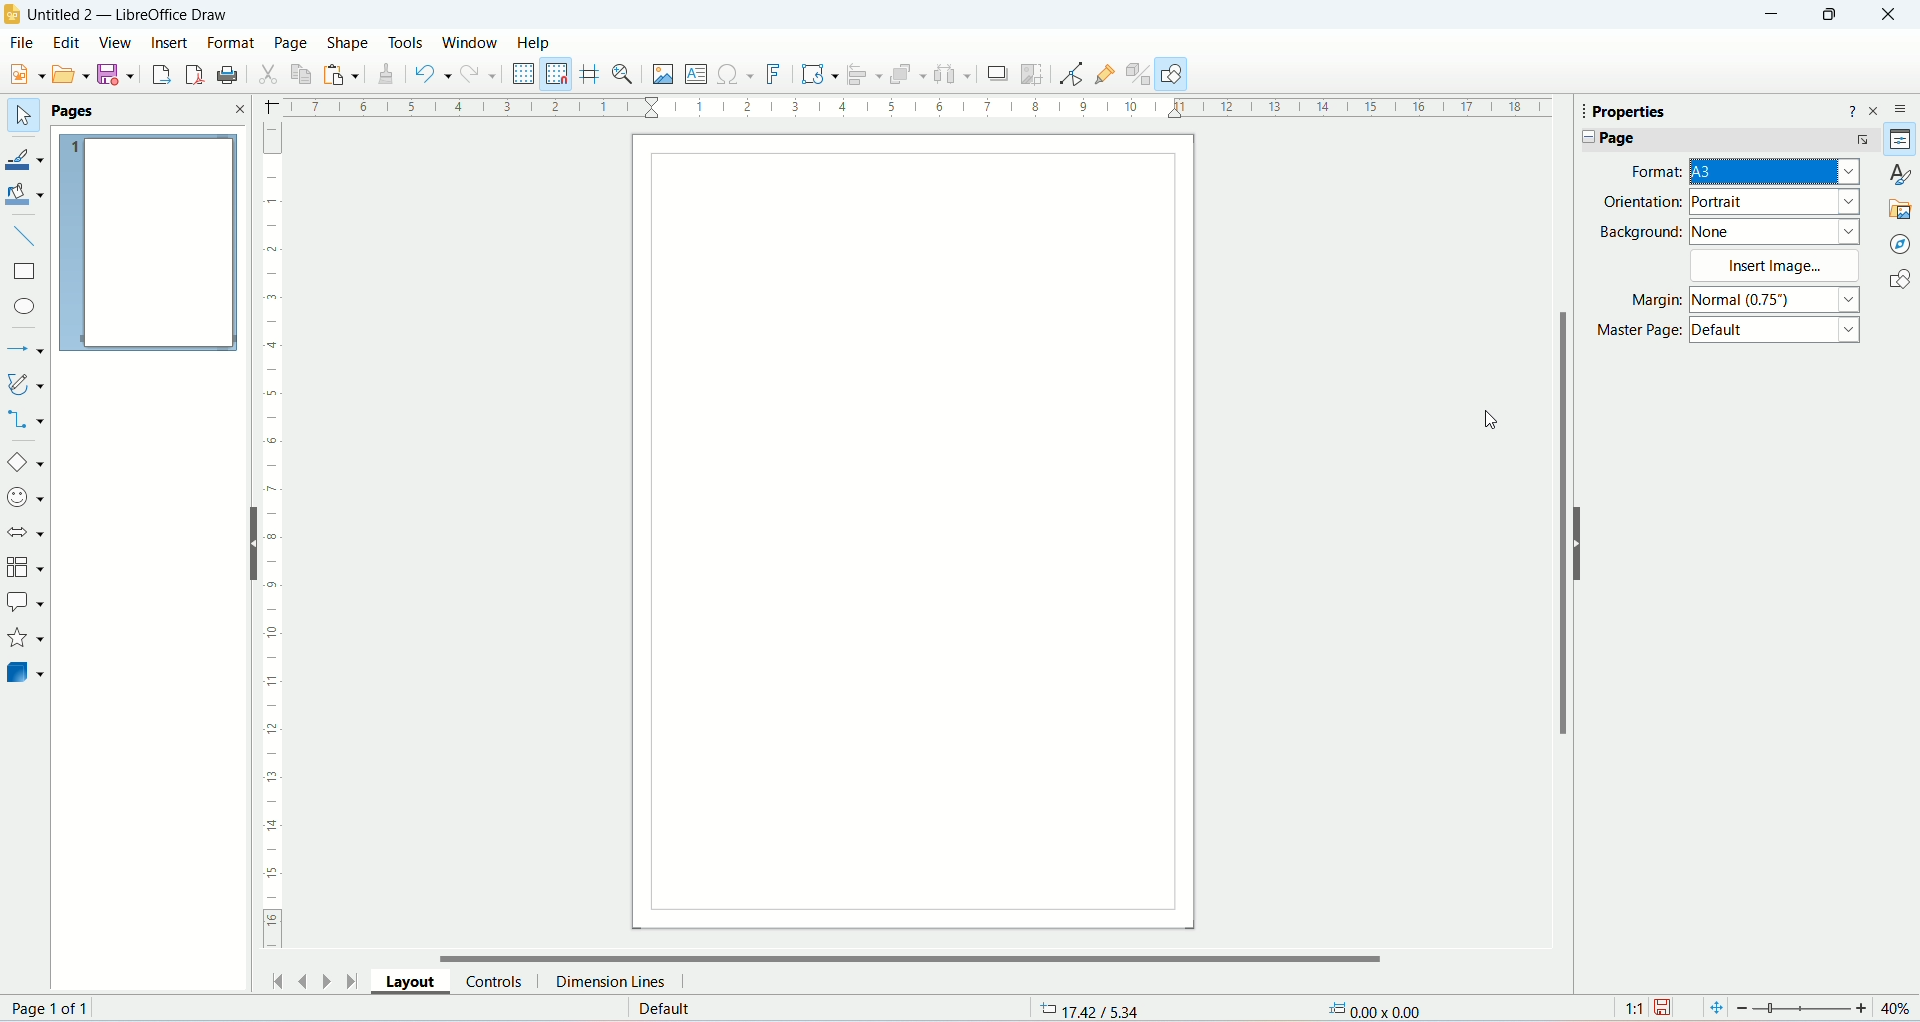 Image resolution: width=1920 pixels, height=1022 pixels. I want to click on page, so click(291, 42).